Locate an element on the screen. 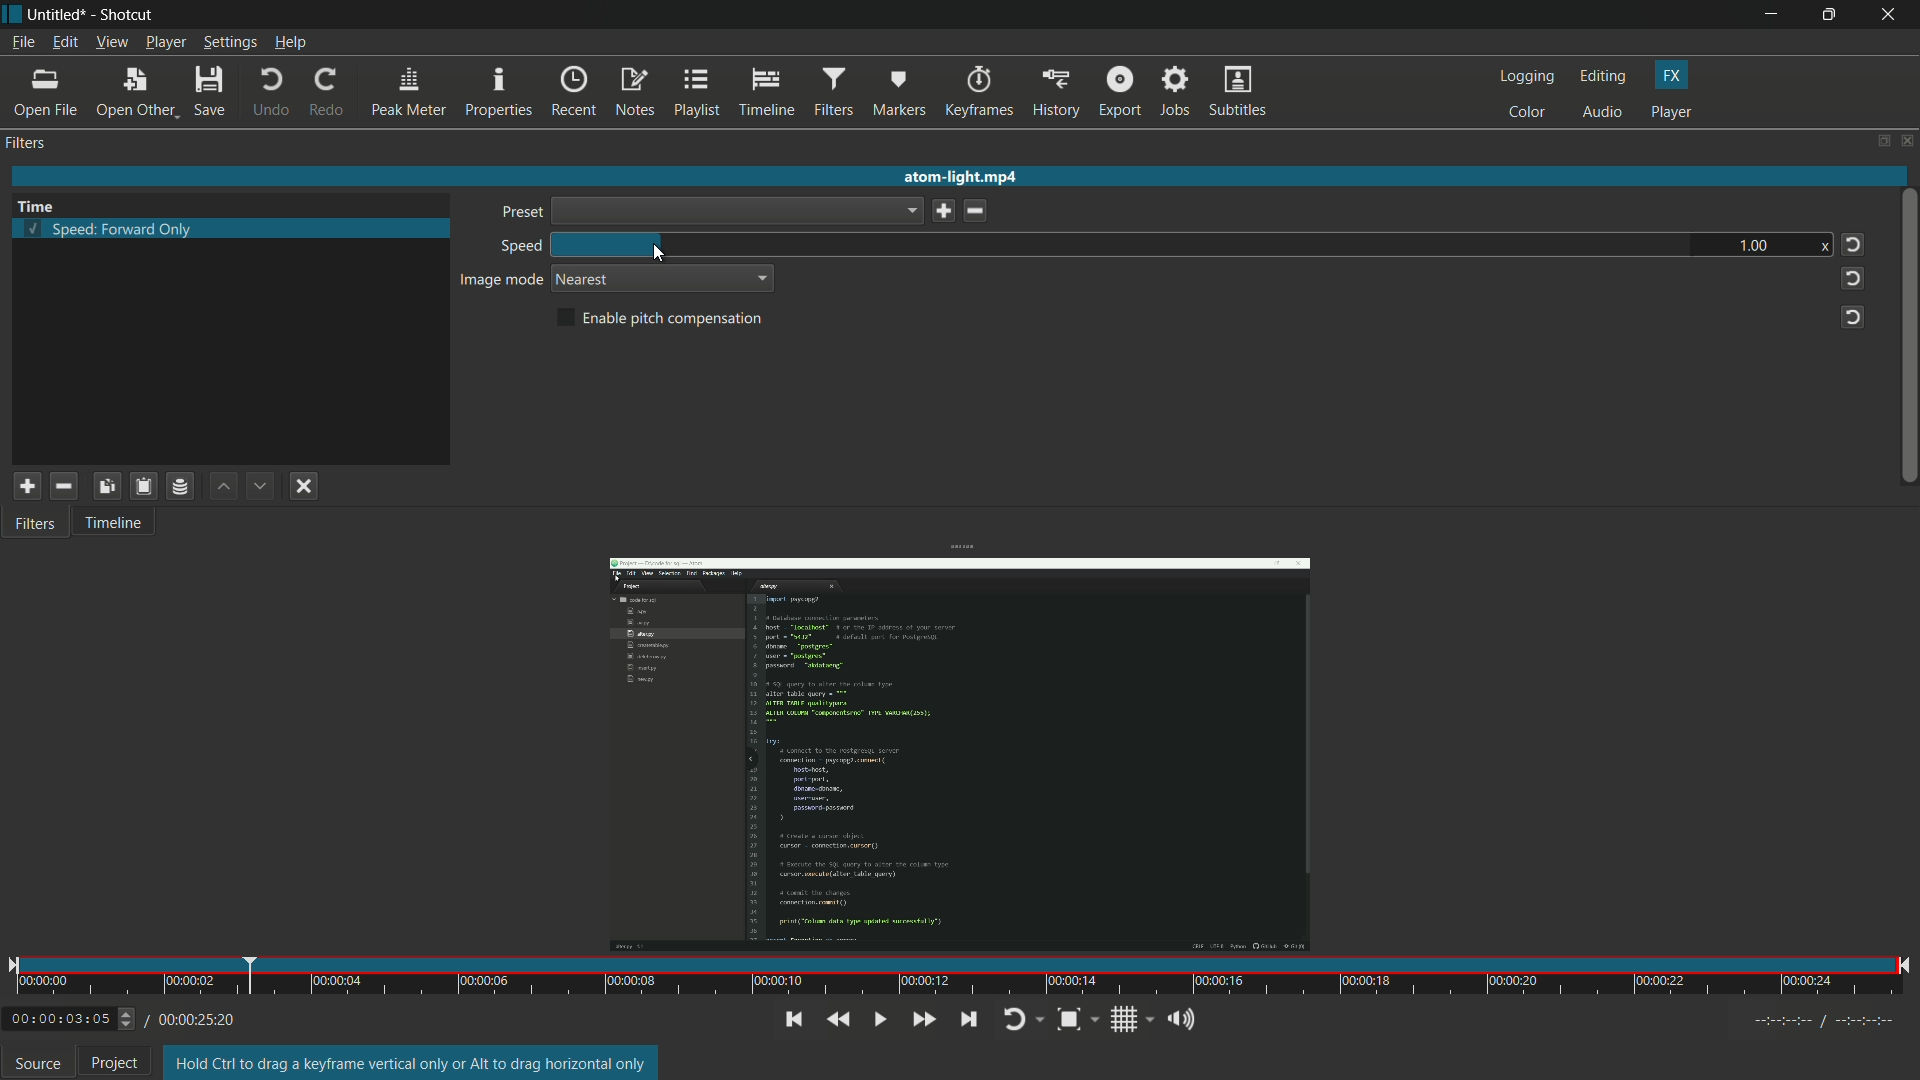 Image resolution: width=1920 pixels, height=1080 pixels. fx is located at coordinates (1675, 76).